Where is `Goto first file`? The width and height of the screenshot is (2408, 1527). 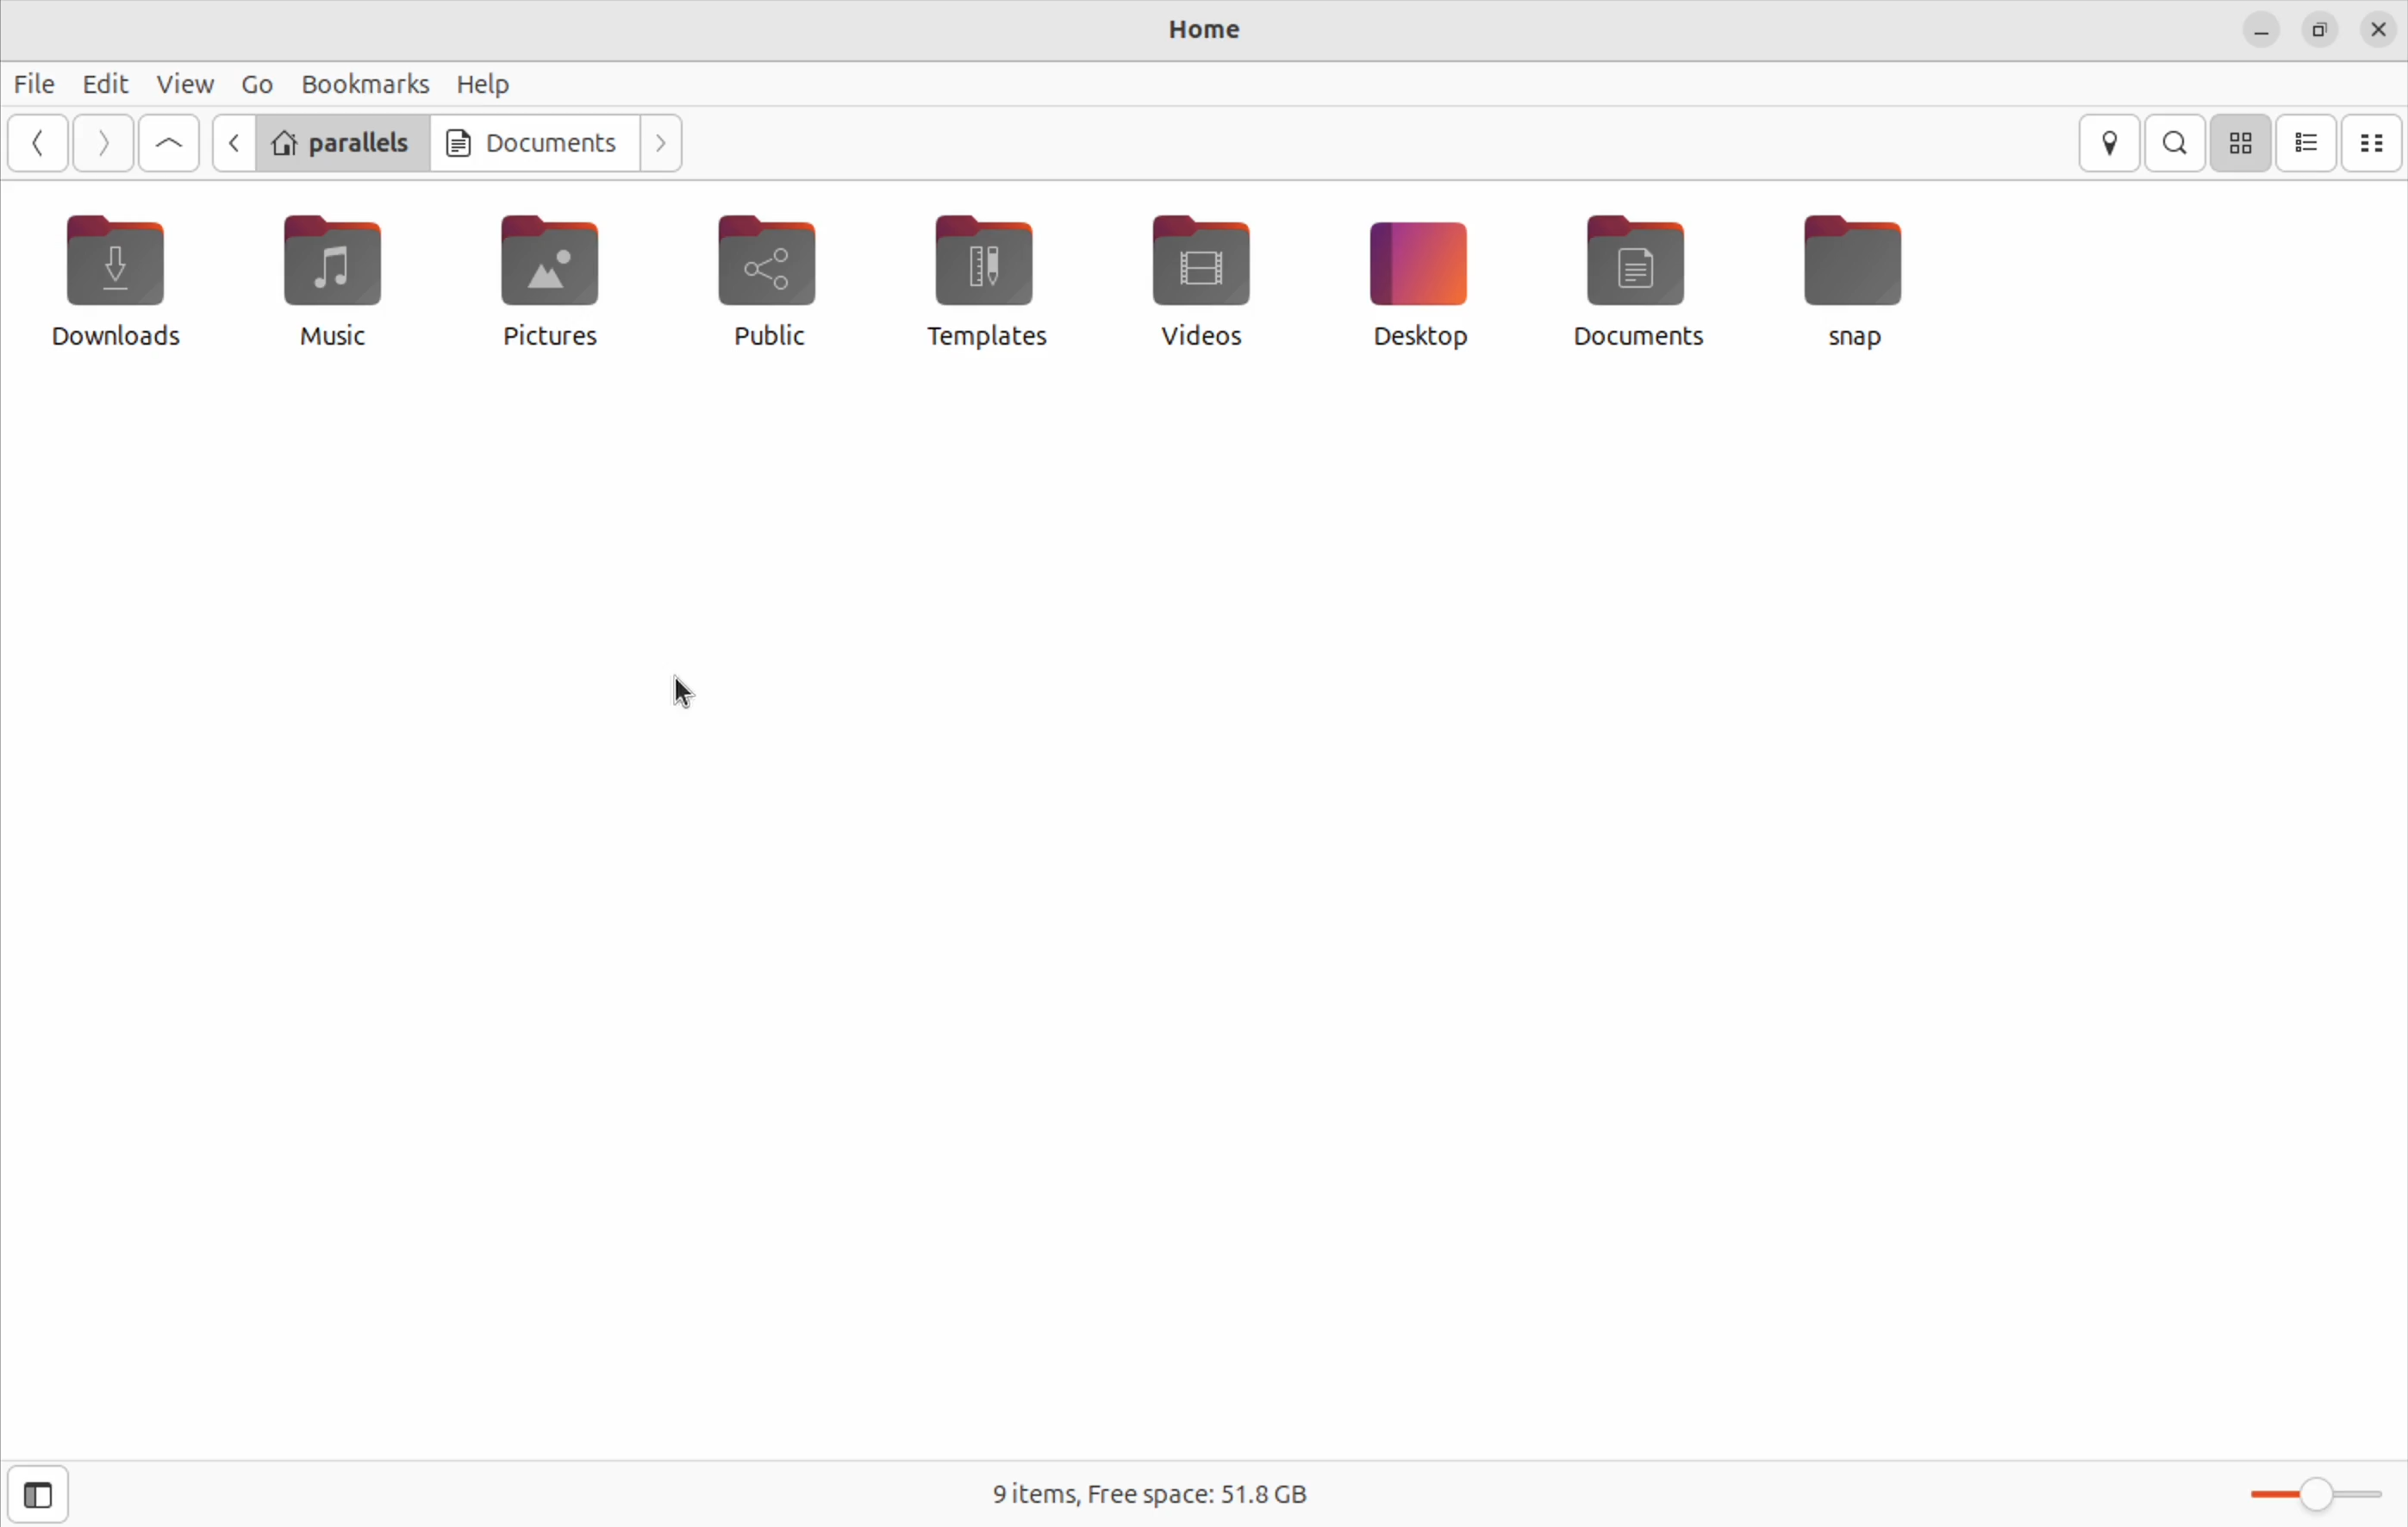 Goto first file is located at coordinates (166, 142).